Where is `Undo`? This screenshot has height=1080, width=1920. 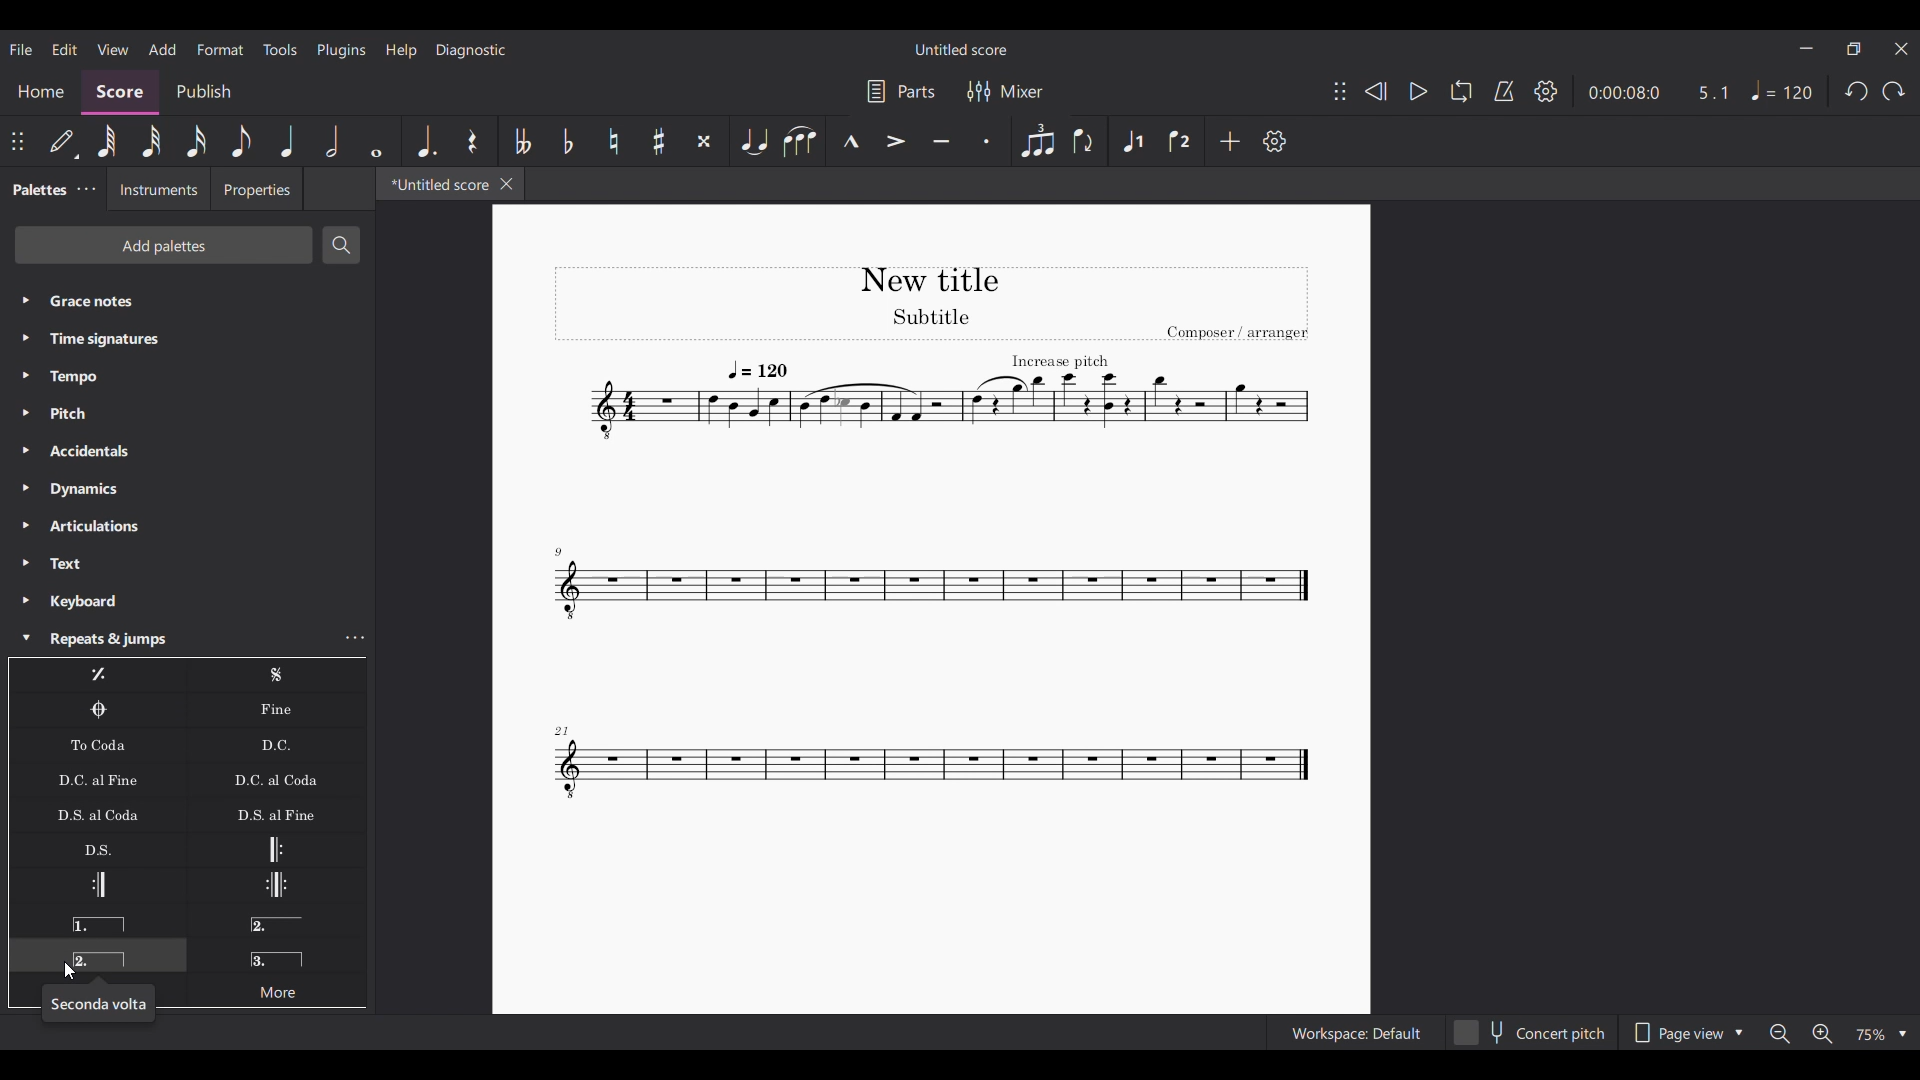 Undo is located at coordinates (1858, 91).